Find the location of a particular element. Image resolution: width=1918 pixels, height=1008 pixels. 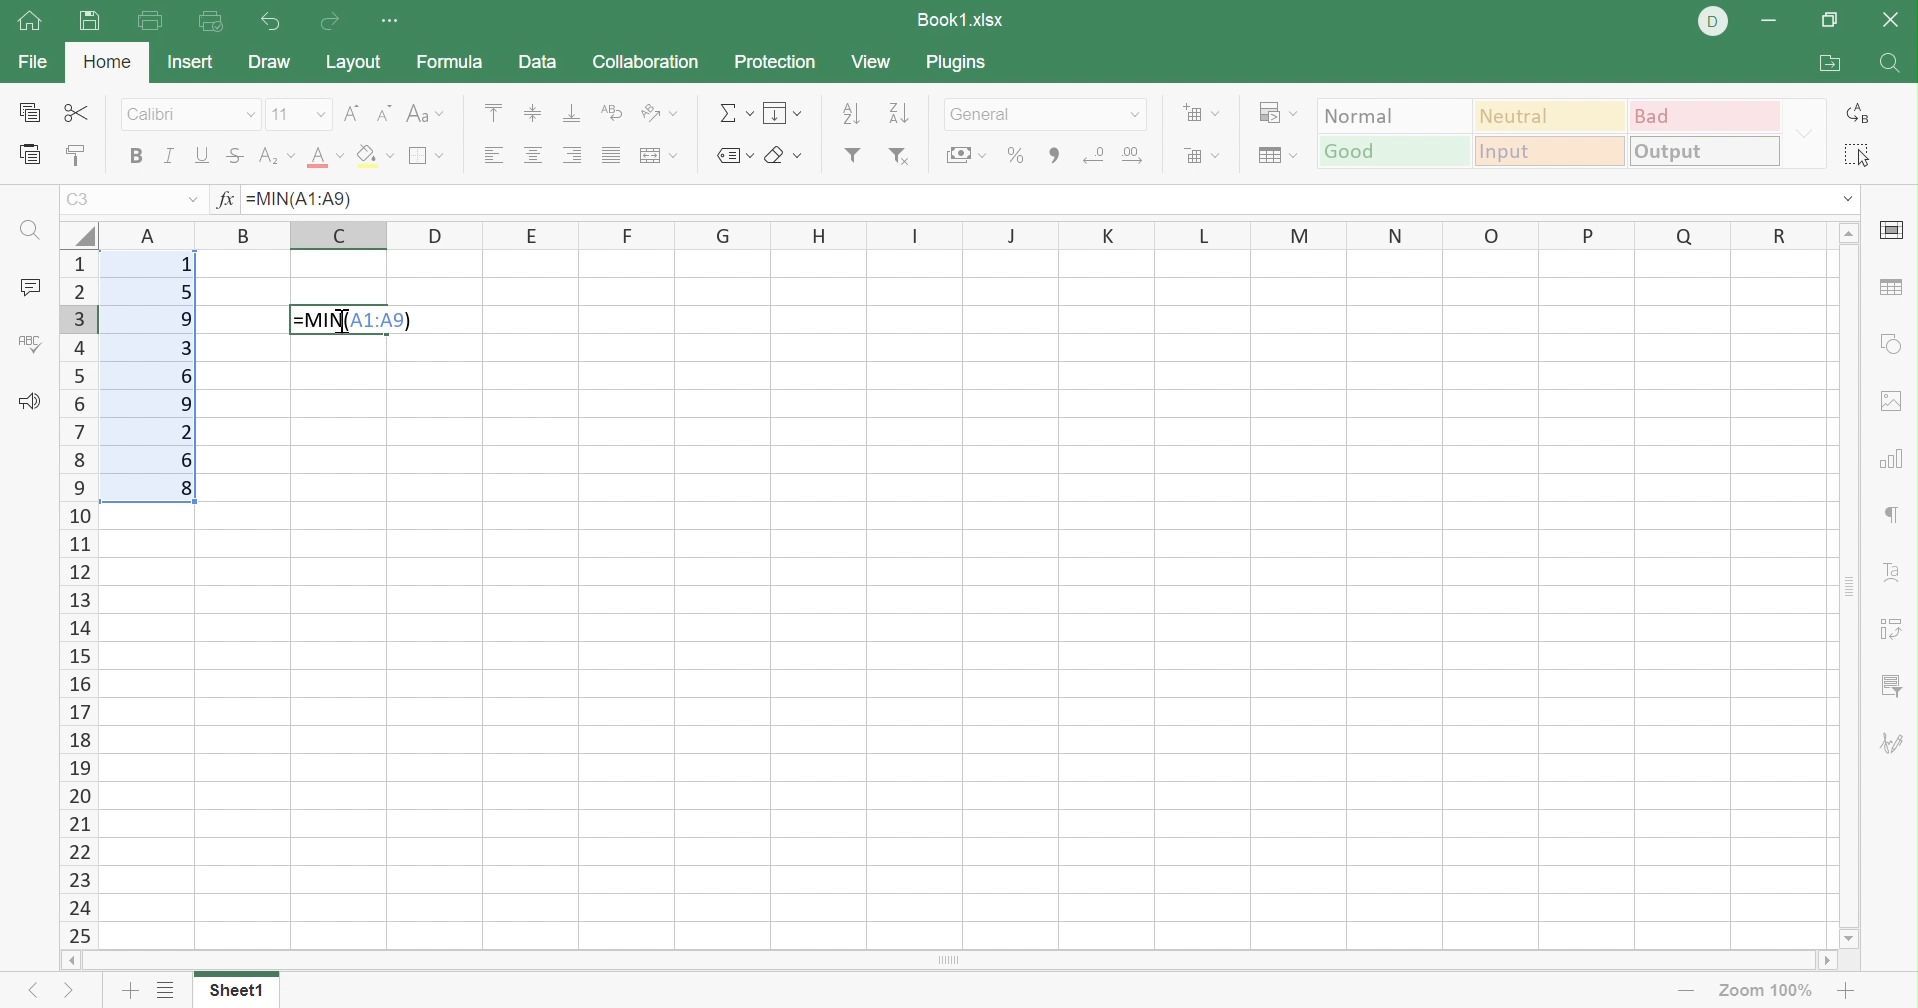

Home is located at coordinates (32, 24).